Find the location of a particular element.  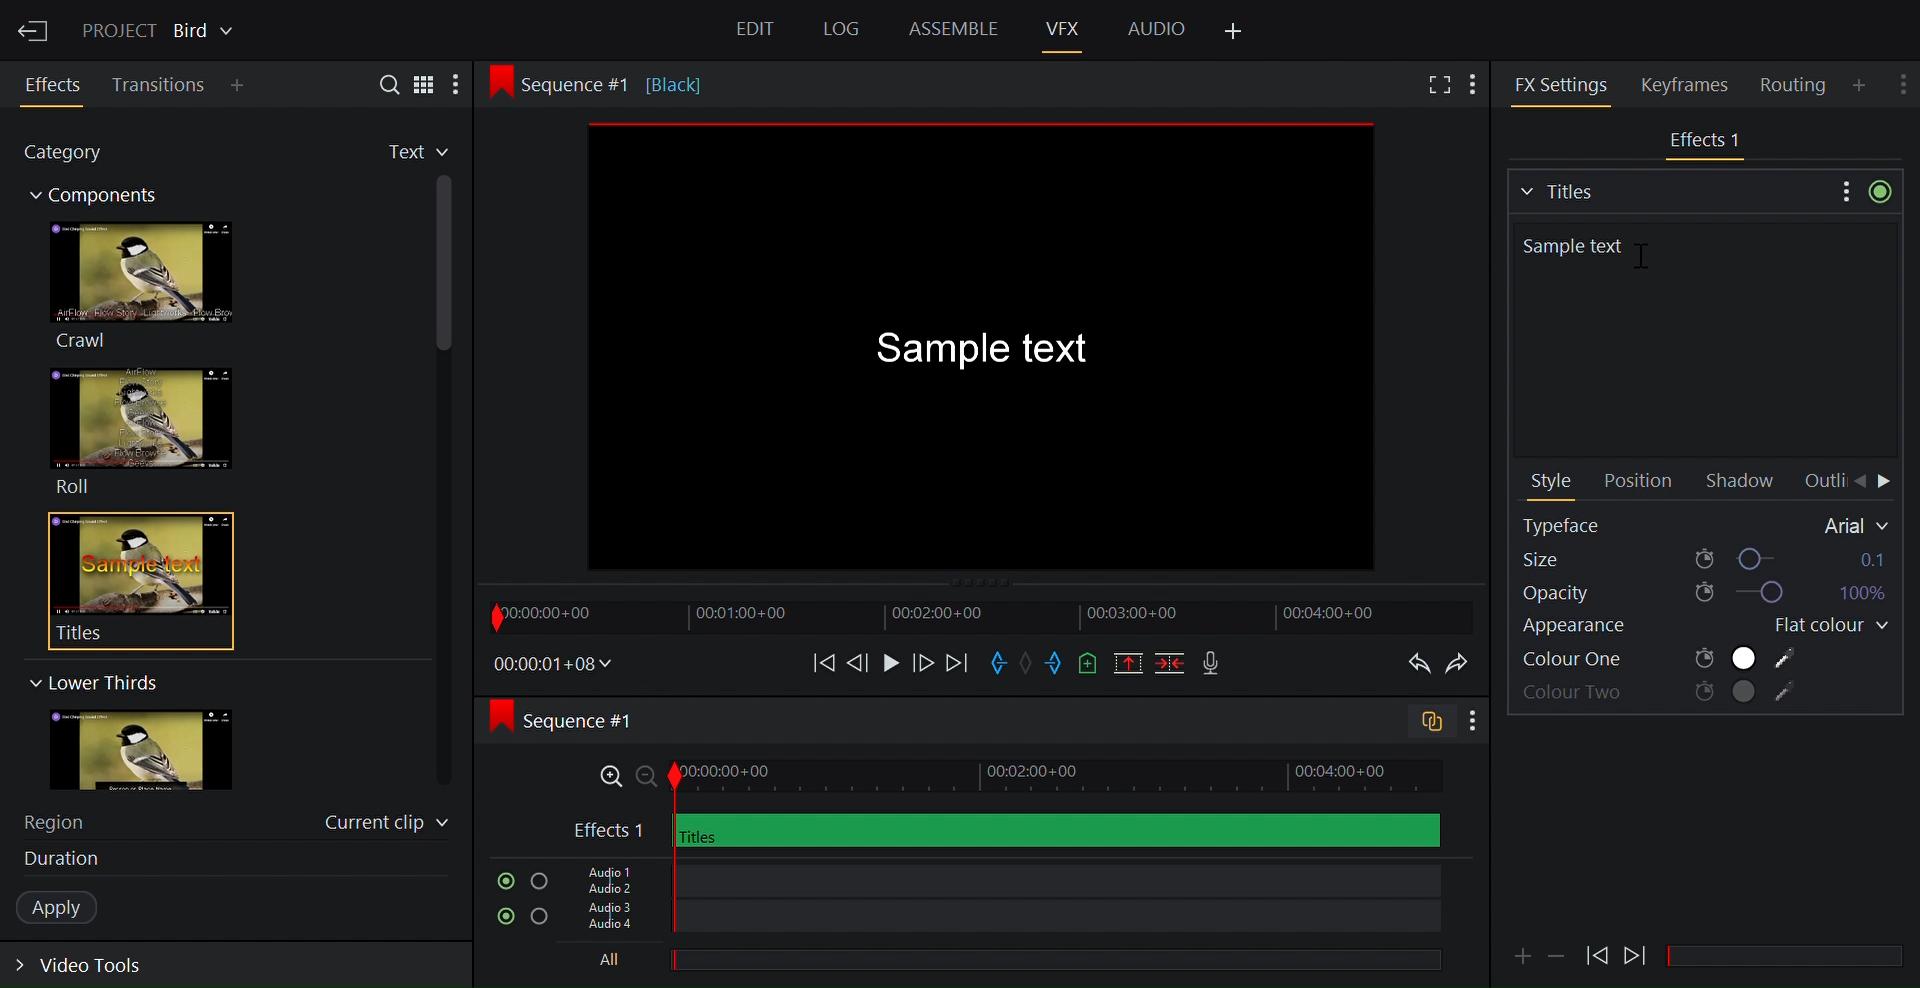

Audio Track 1, Audio Track 2 is located at coordinates (1000, 878).